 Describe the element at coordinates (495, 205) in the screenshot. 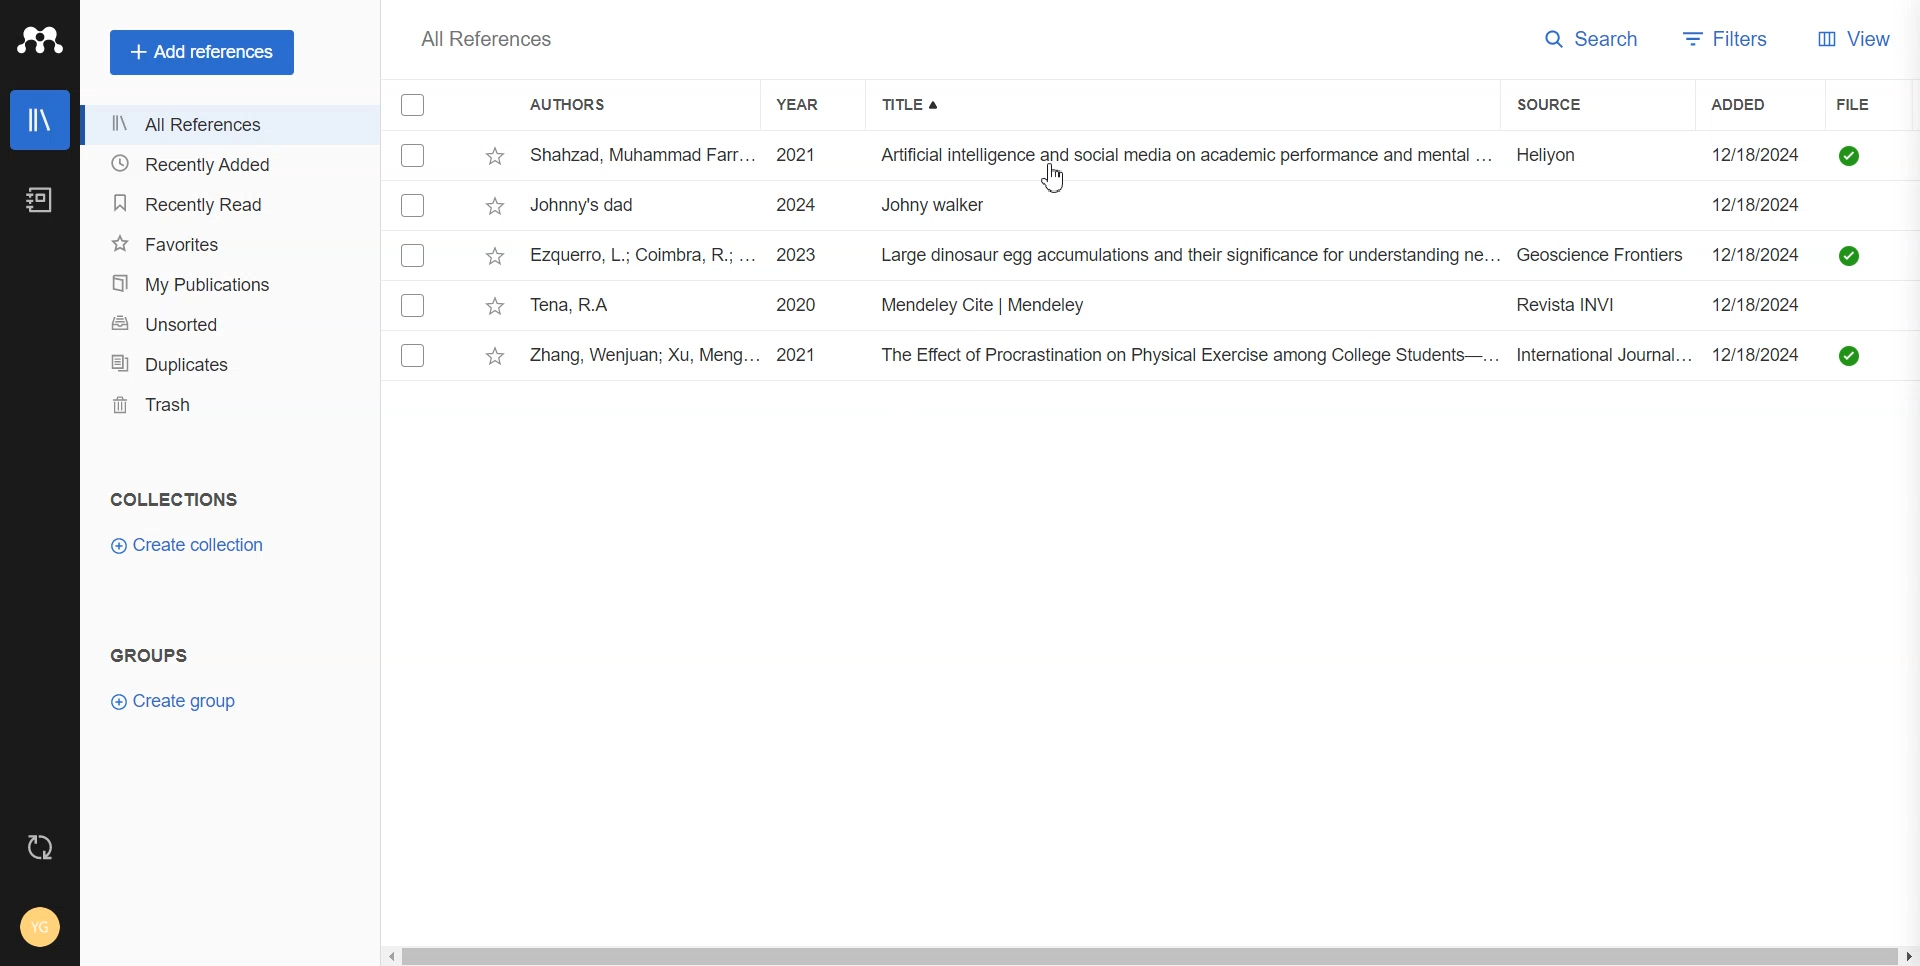

I see `star` at that location.